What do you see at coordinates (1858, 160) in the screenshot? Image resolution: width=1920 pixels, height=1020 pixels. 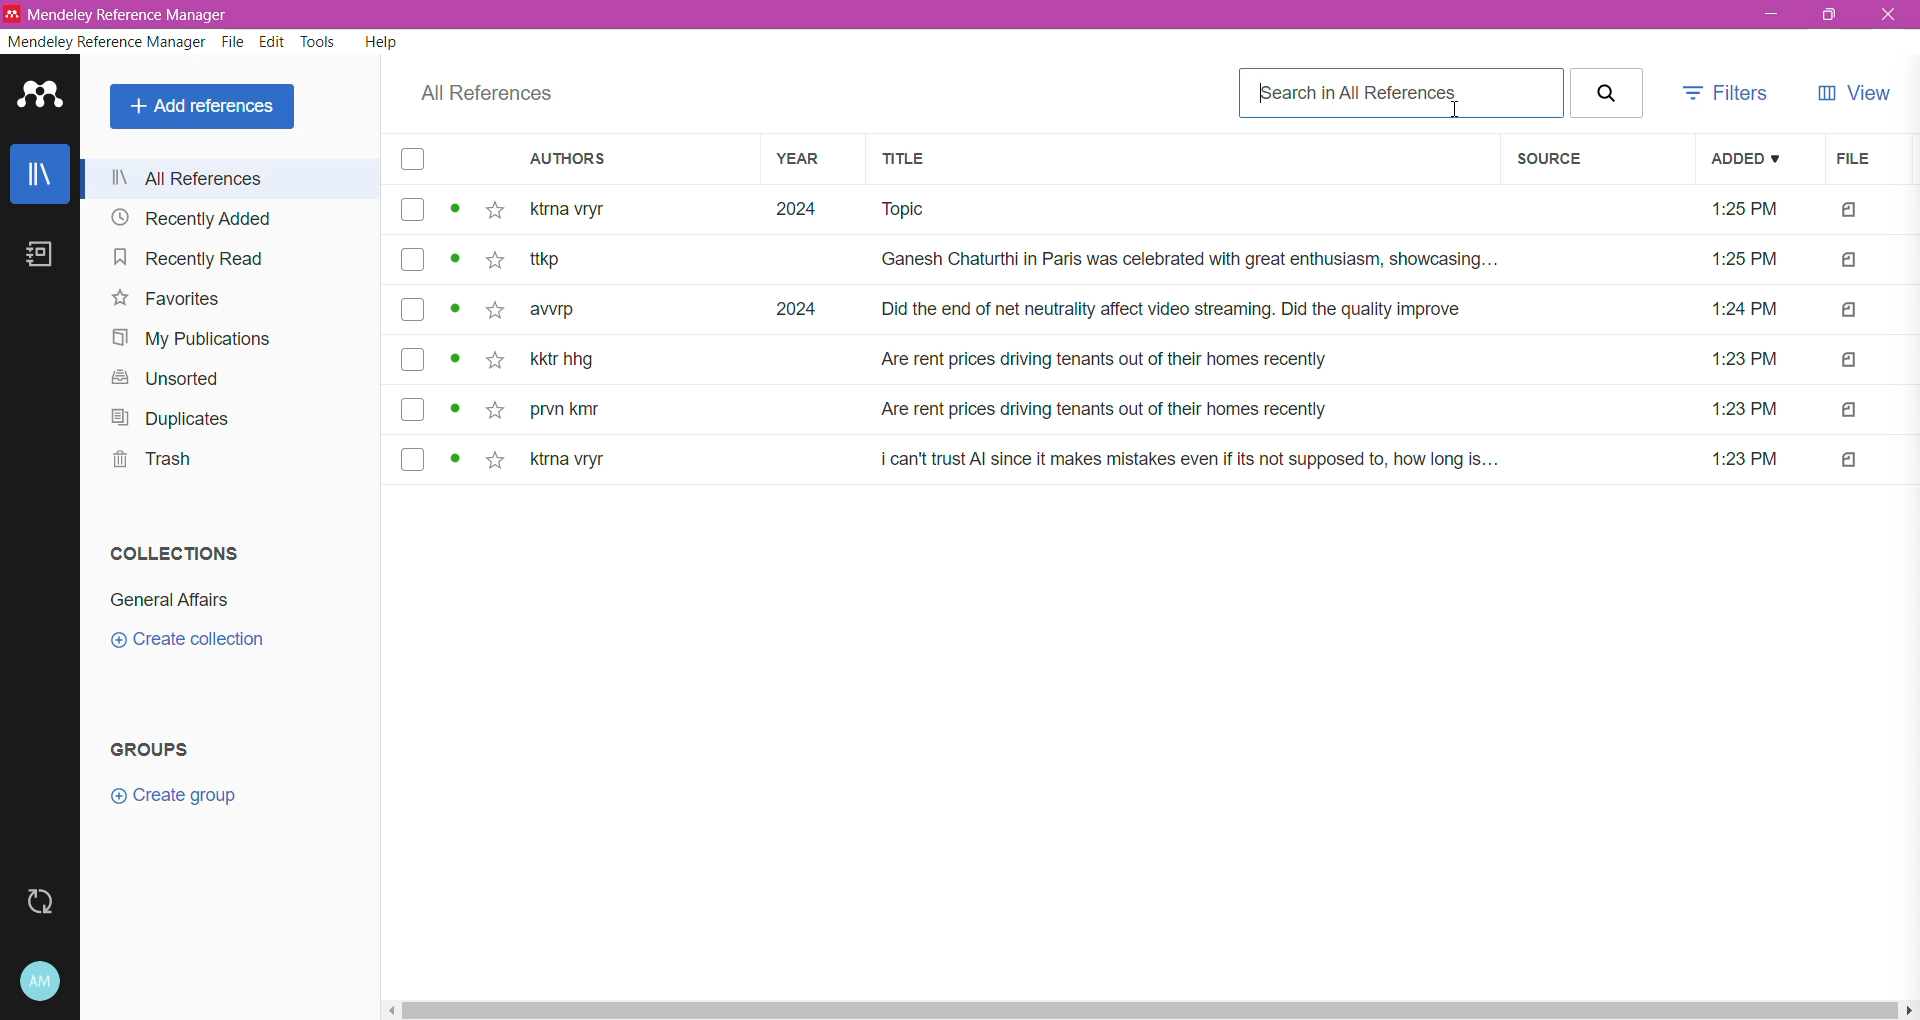 I see `File` at bounding box center [1858, 160].